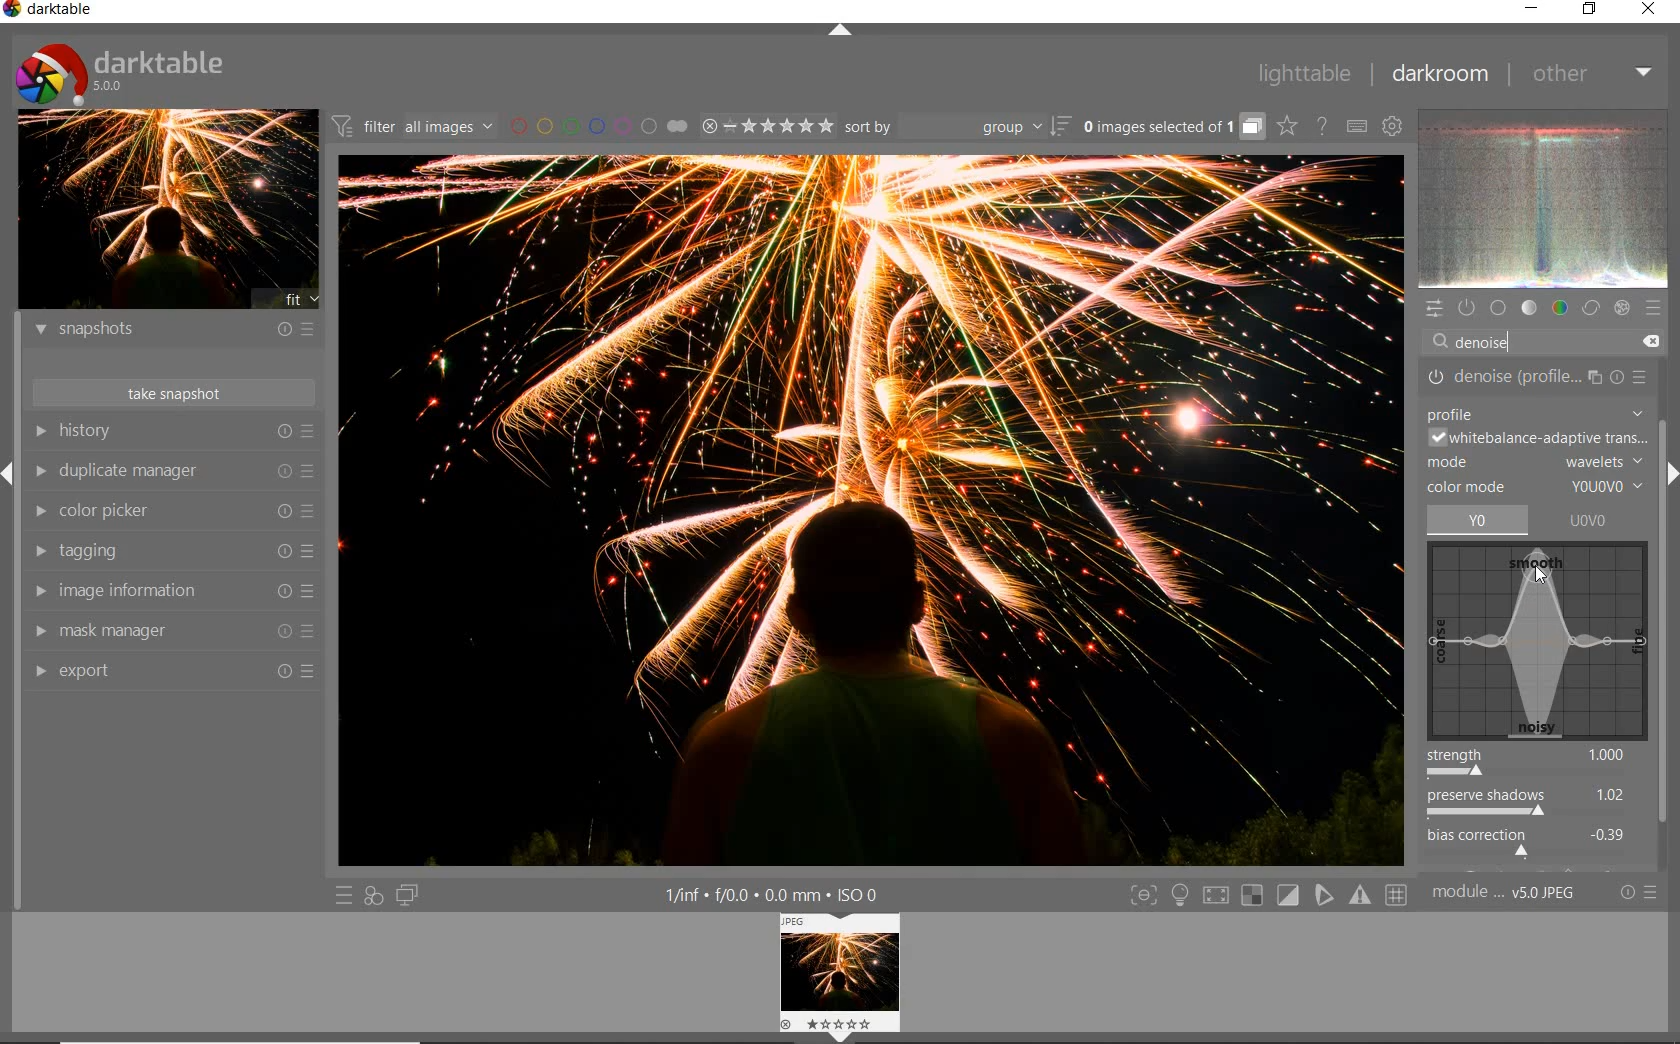  I want to click on Darktable 5.0.0, so click(119, 73).